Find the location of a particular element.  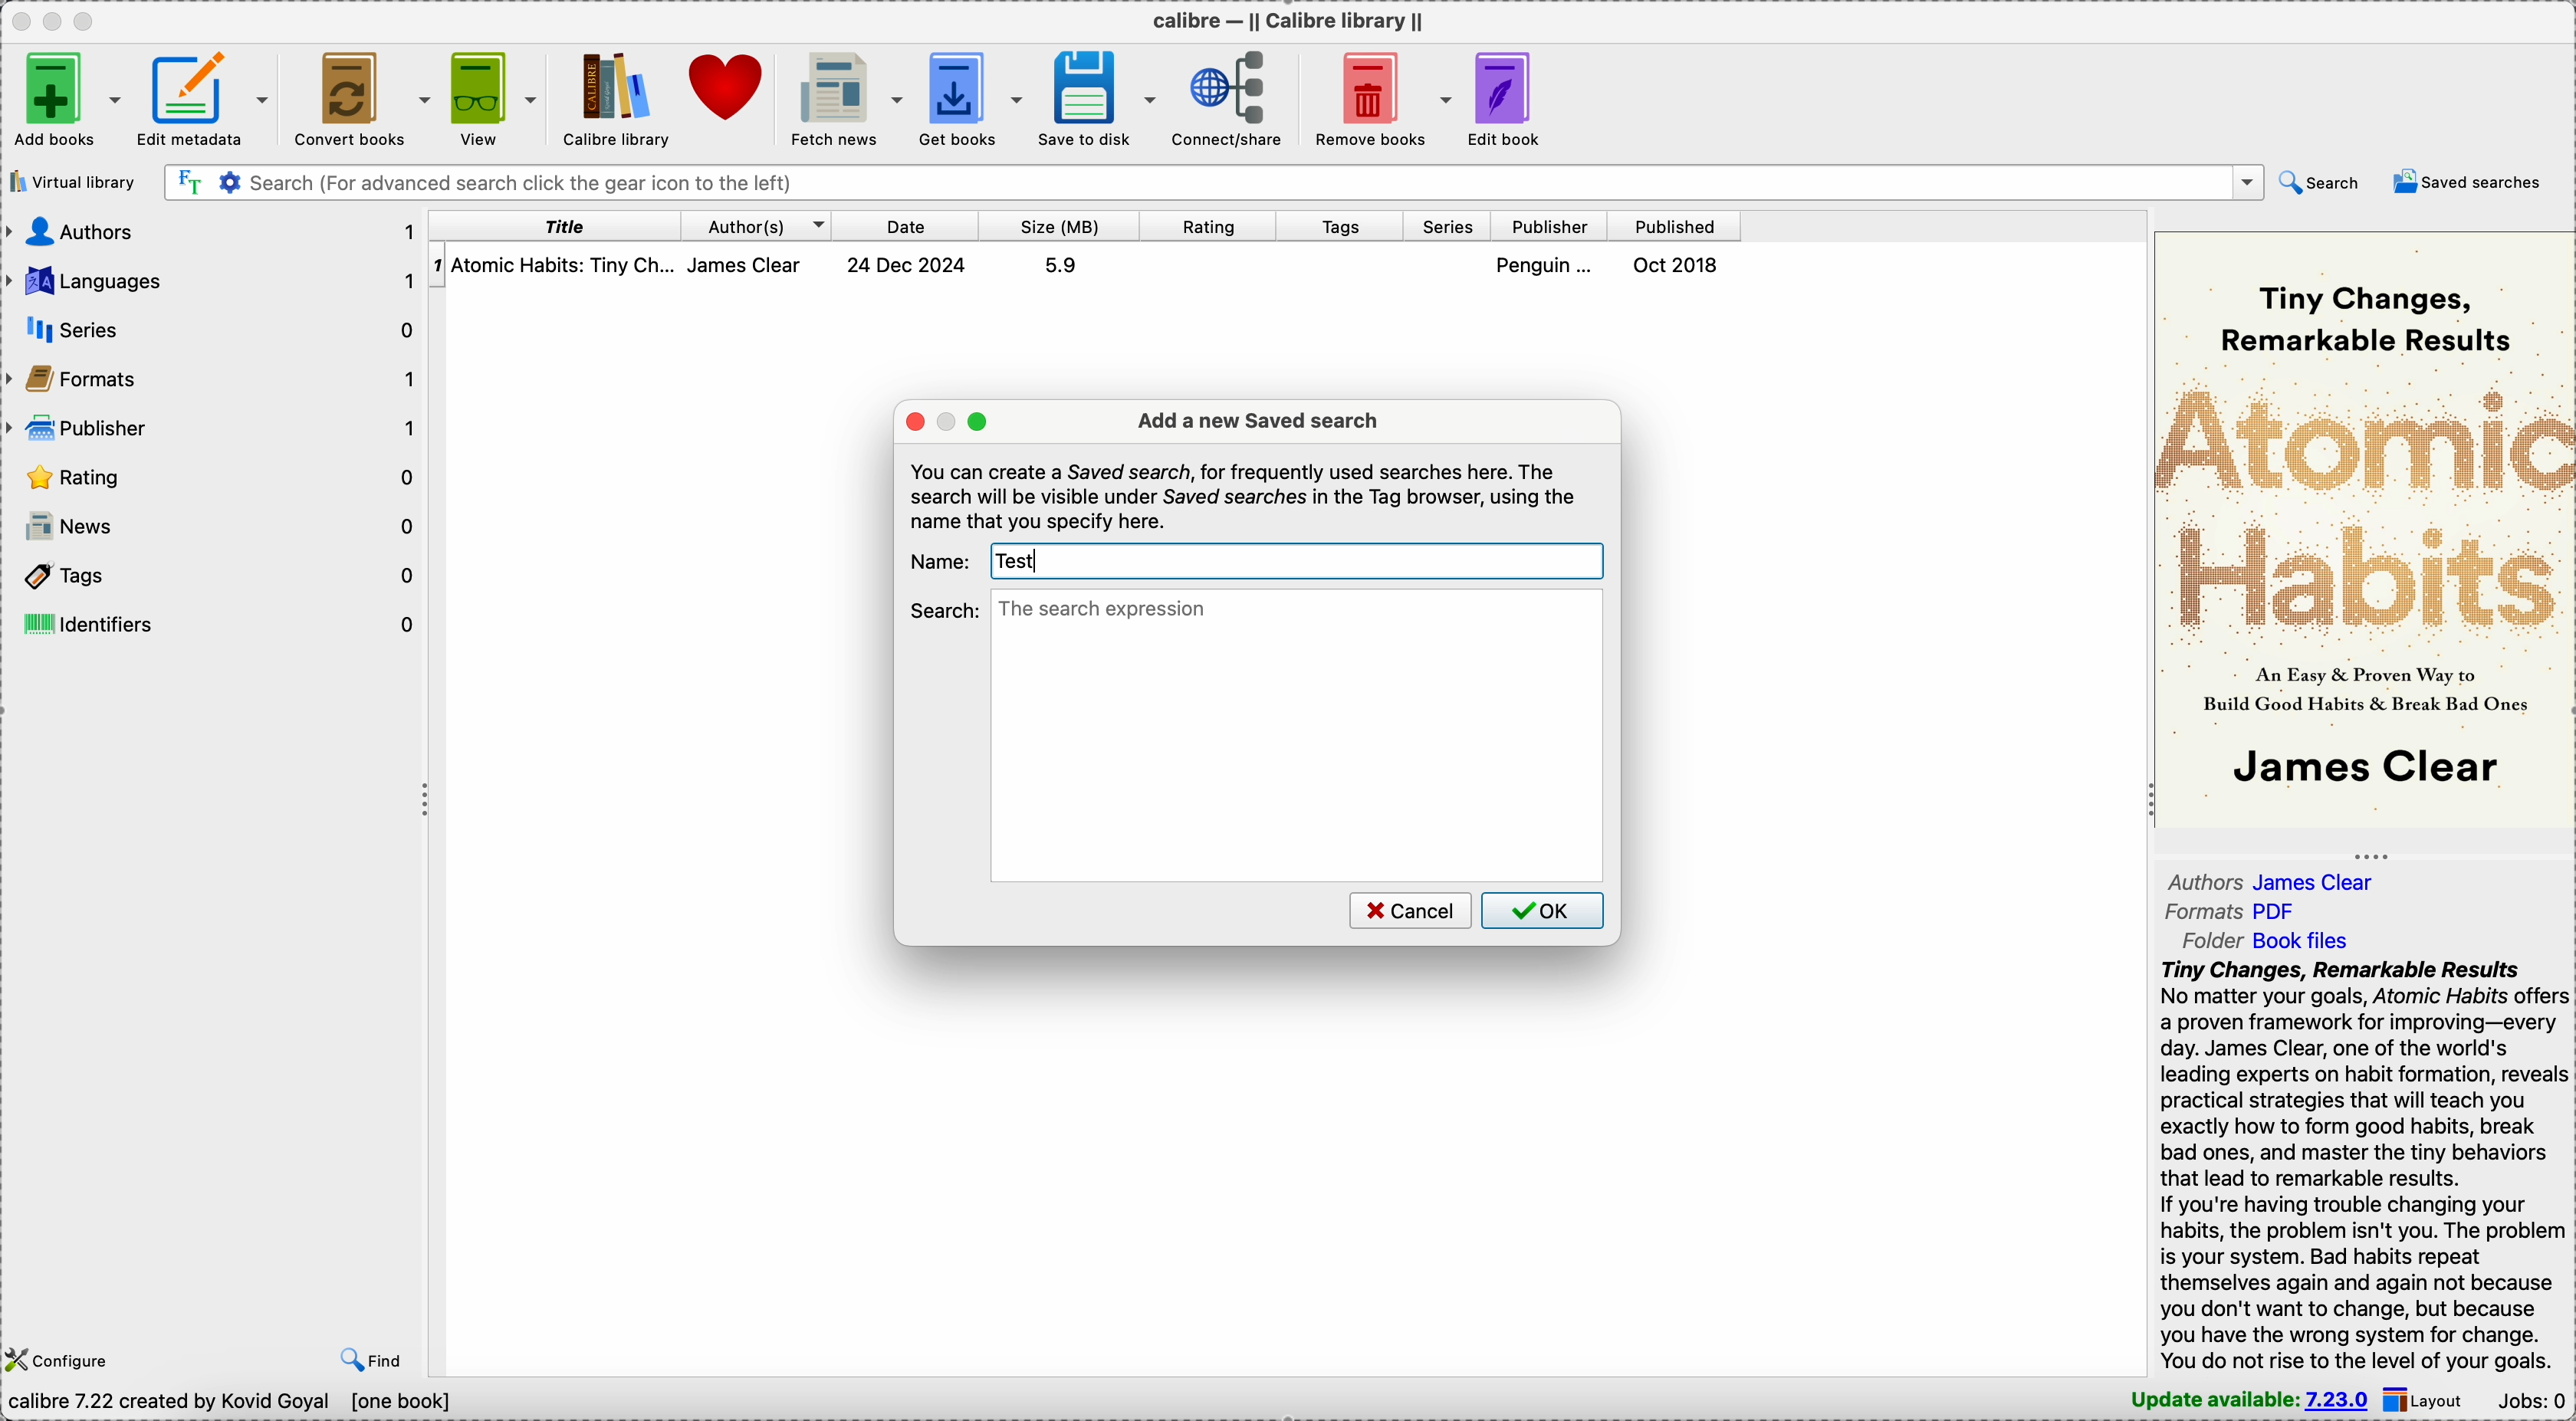

maximize is located at coordinates (89, 20).